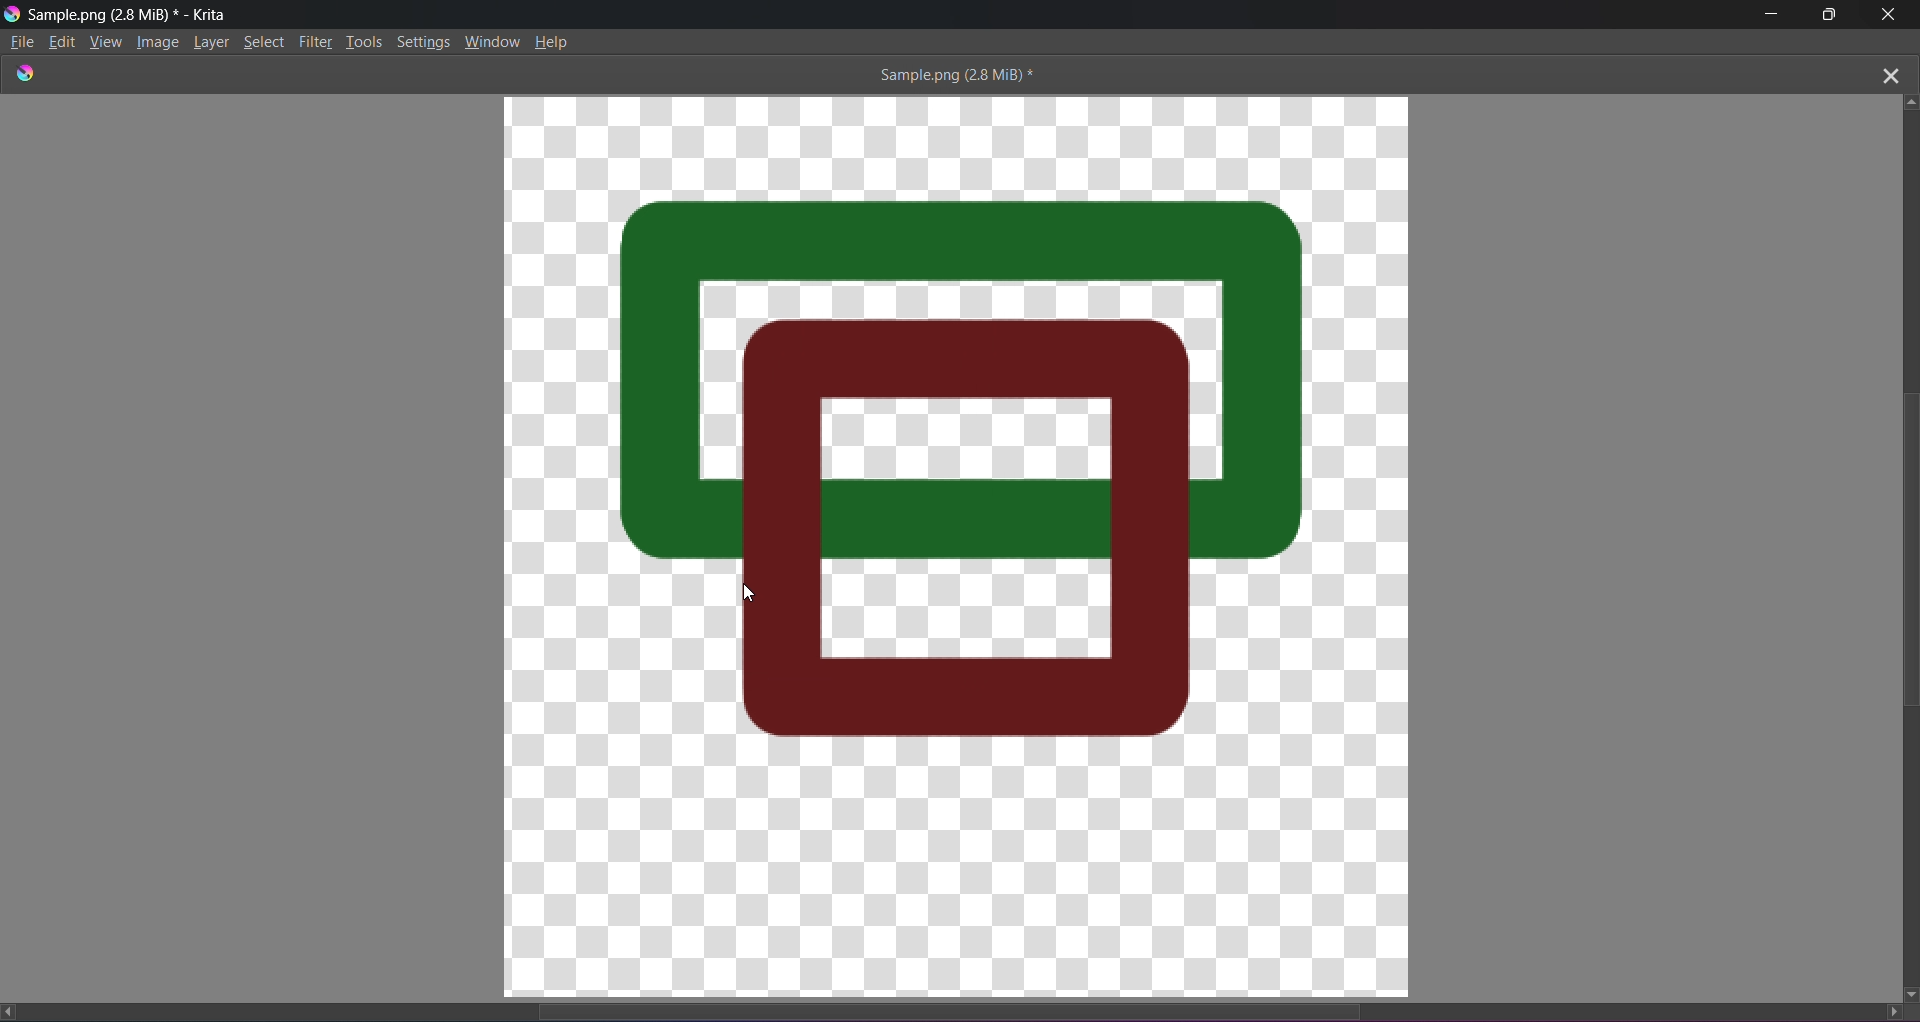 The height and width of the screenshot is (1022, 1920). I want to click on Horizontal scroll bar, so click(967, 1006).